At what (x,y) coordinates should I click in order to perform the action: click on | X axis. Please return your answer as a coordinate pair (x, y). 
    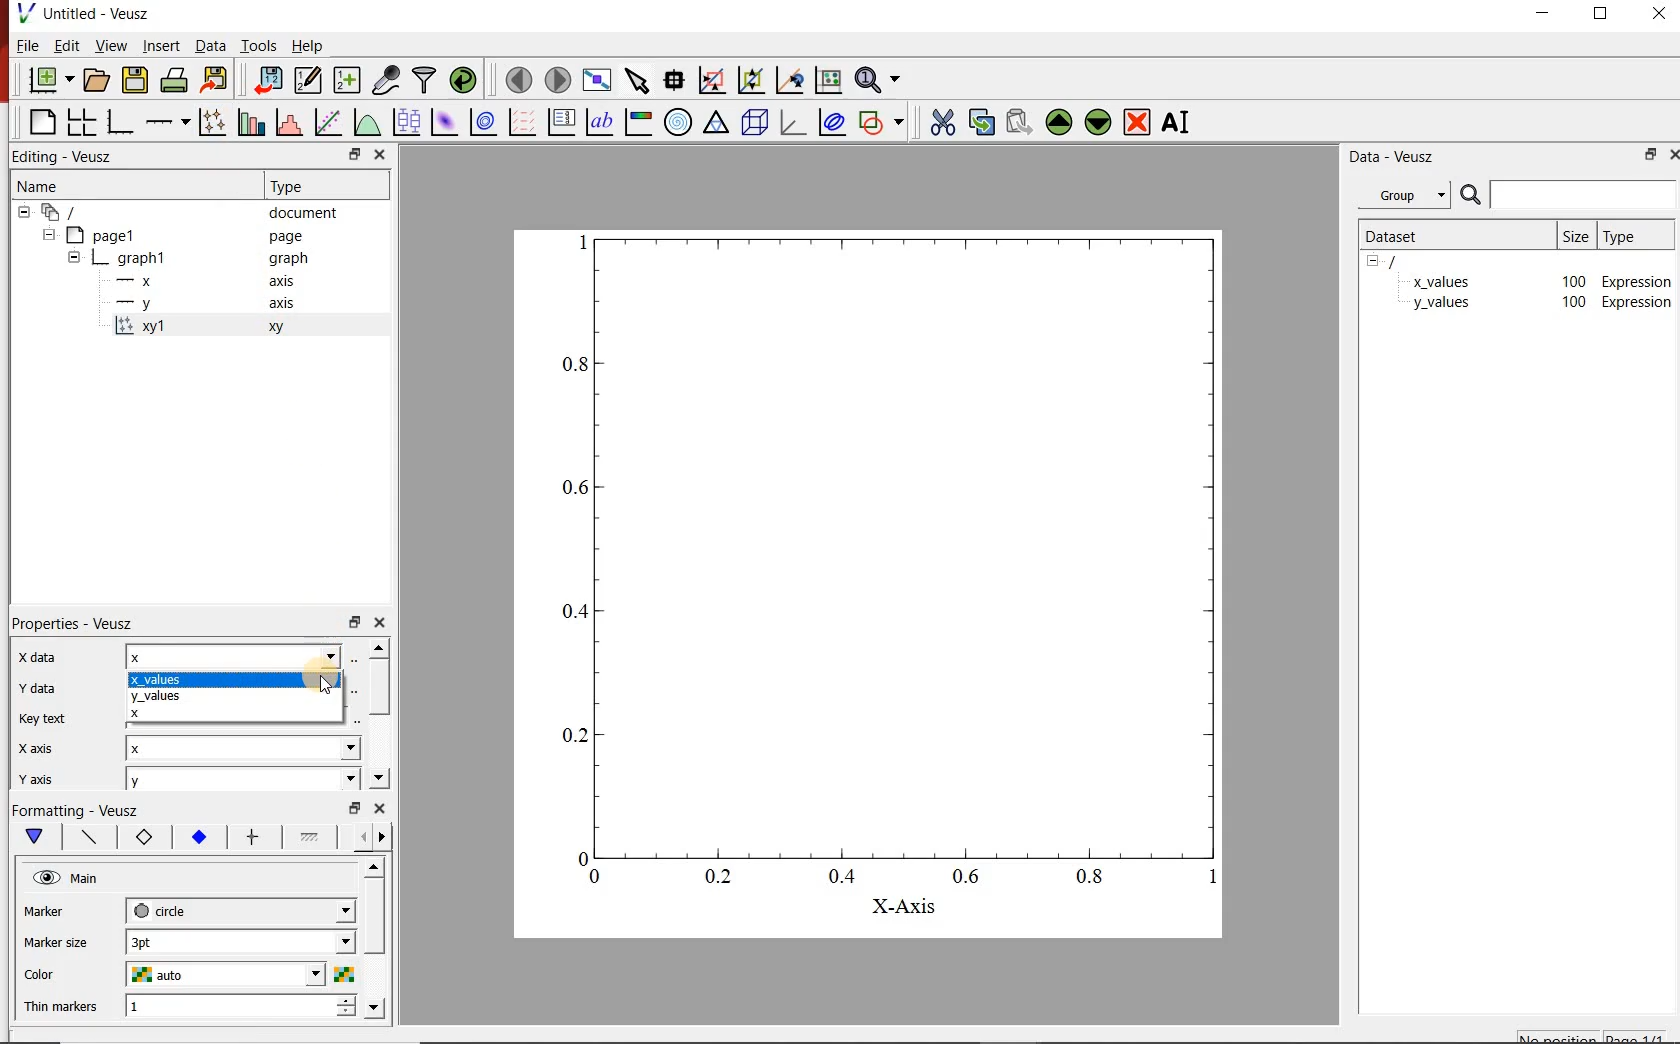
    Looking at the image, I should click on (44, 748).